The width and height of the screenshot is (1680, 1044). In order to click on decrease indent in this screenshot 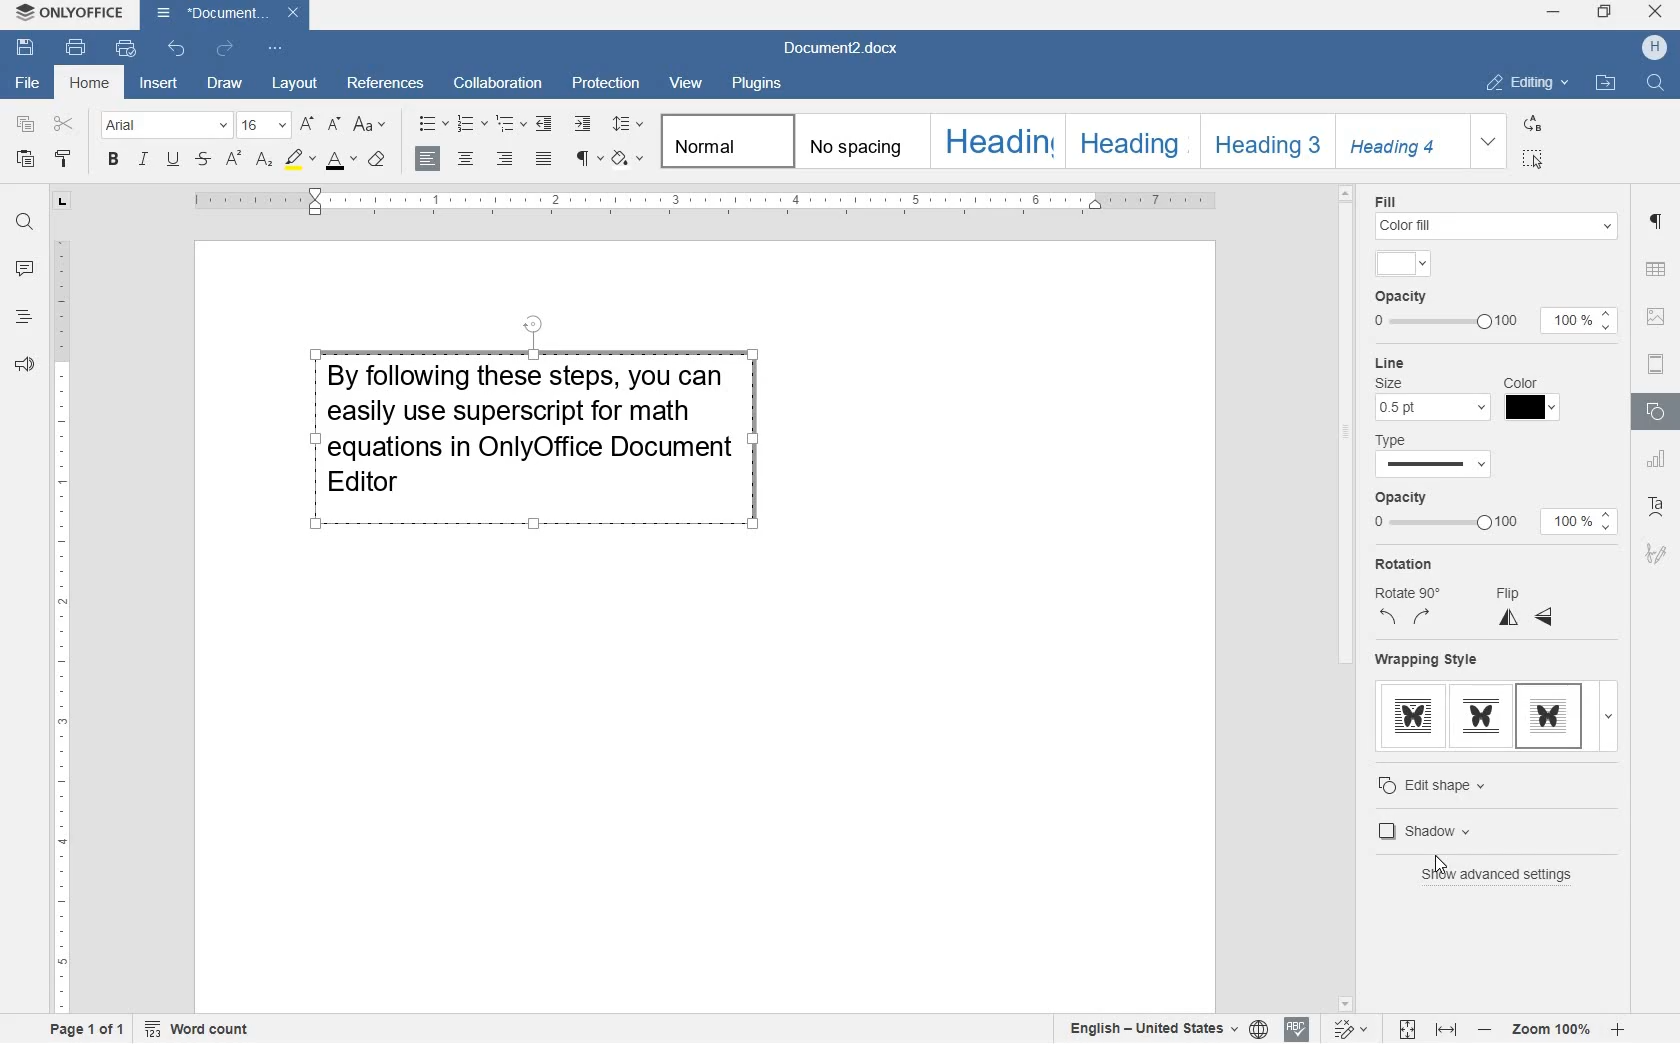, I will do `click(545, 125)`.